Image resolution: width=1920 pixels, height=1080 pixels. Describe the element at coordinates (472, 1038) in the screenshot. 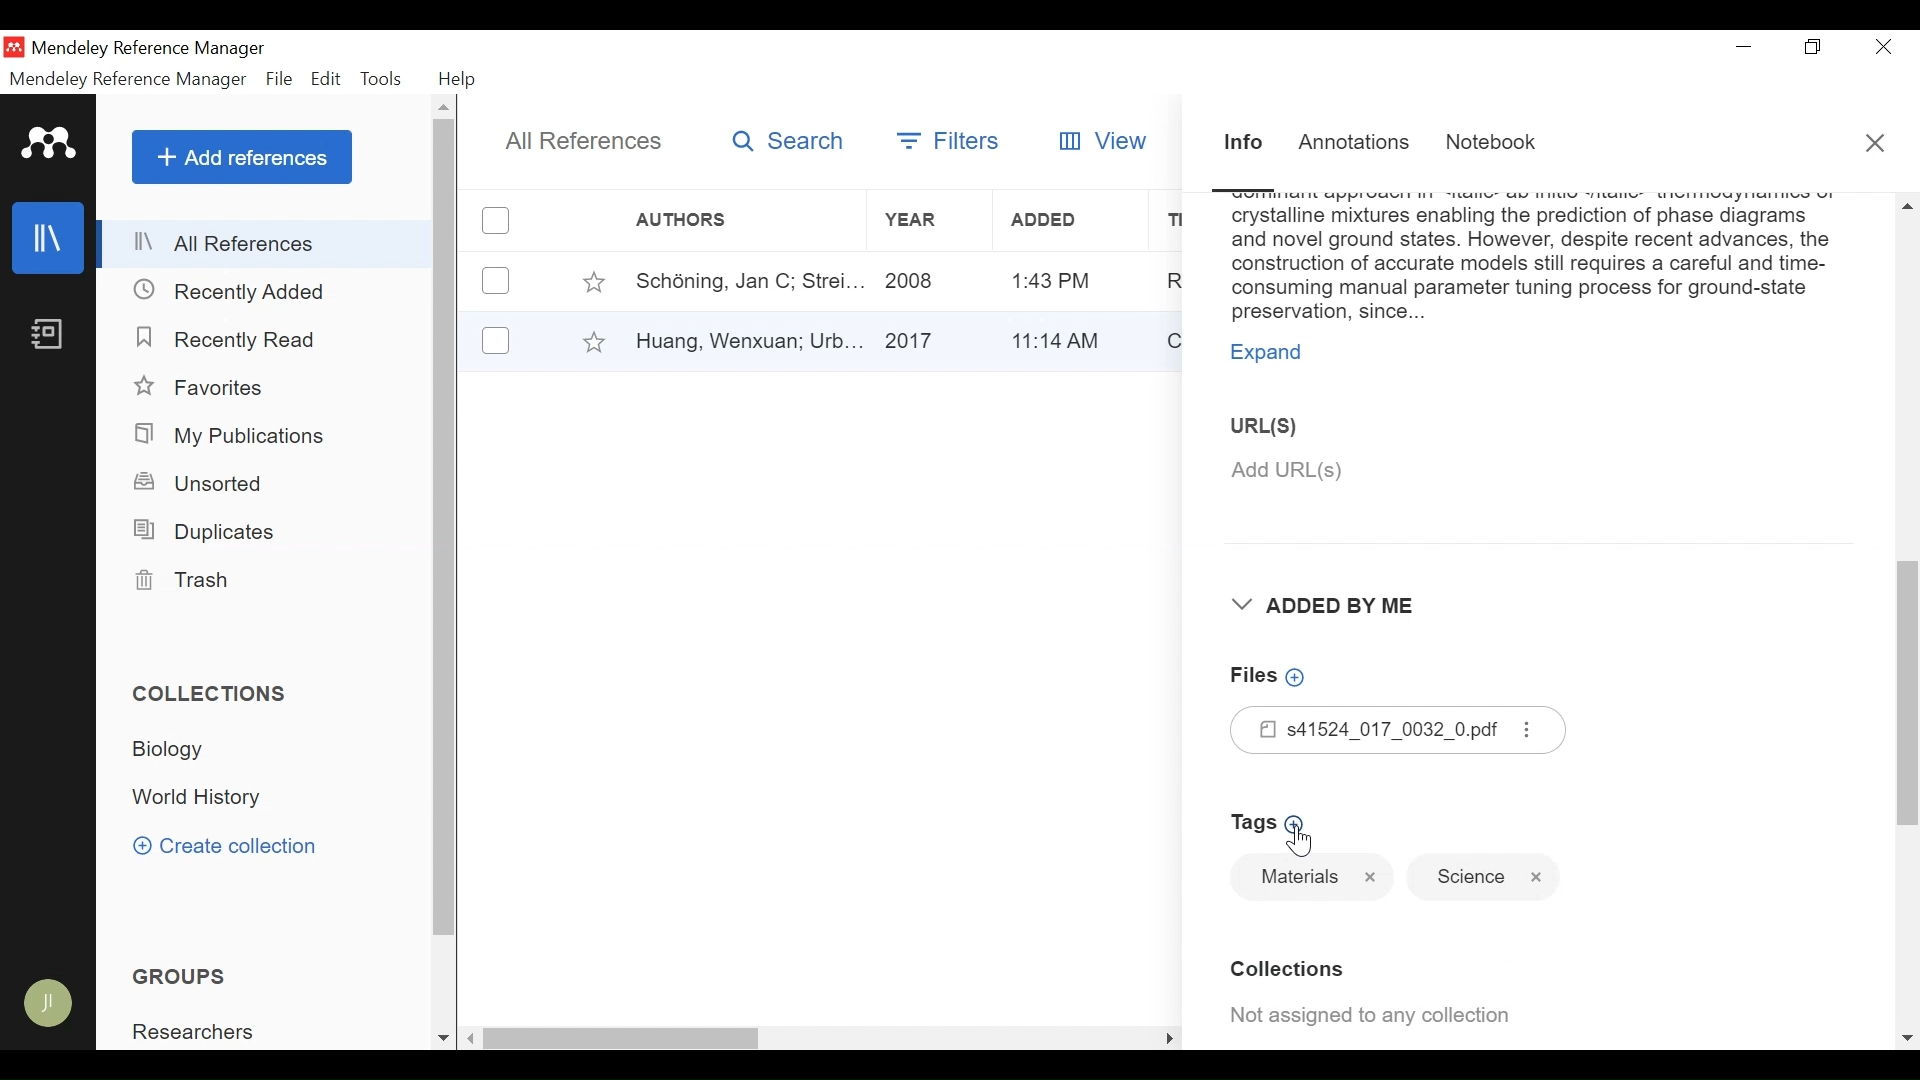

I see `Scroll left` at that location.